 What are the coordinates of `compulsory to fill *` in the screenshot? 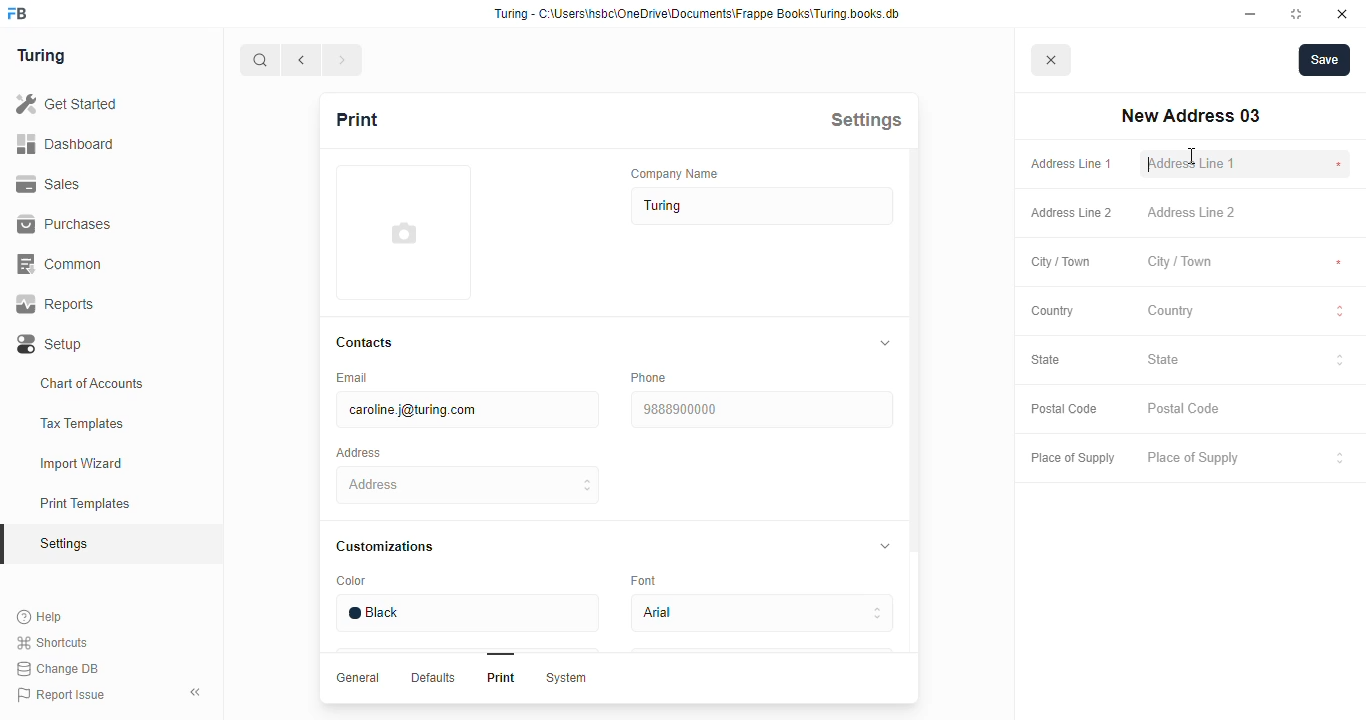 It's located at (1339, 164).